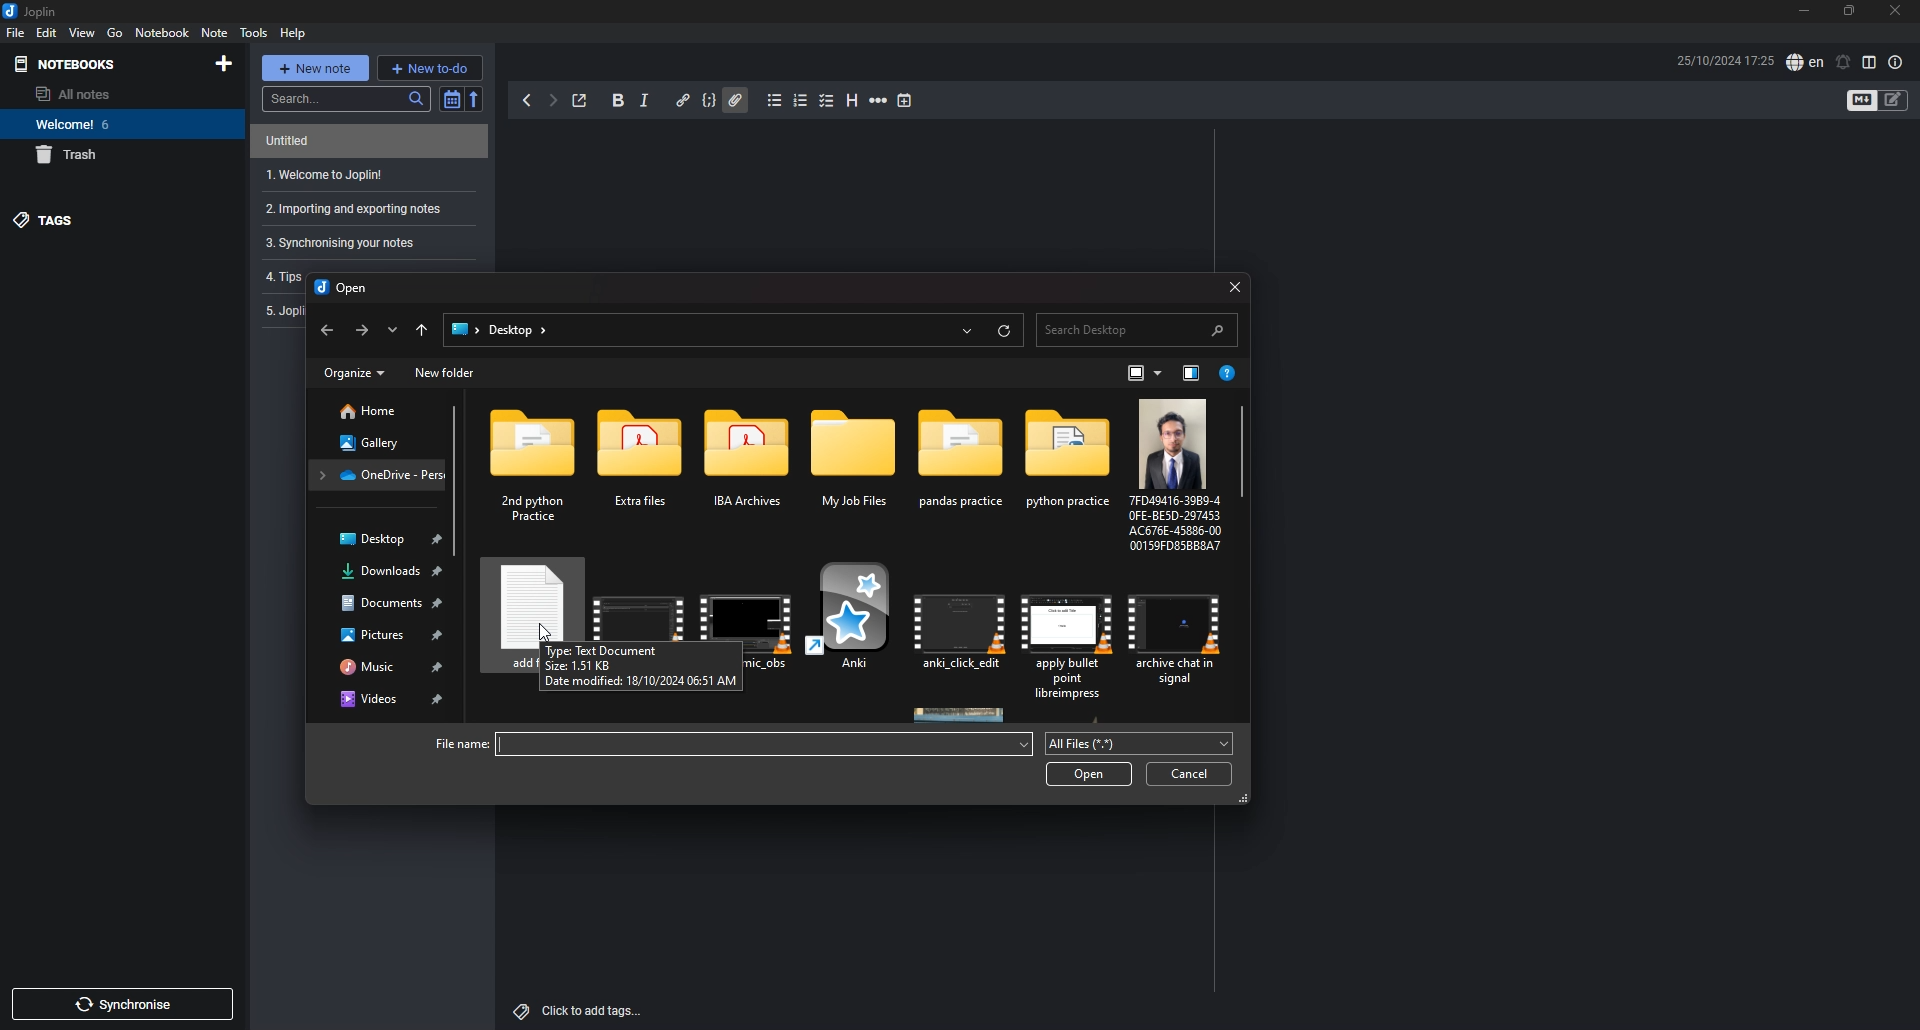 The height and width of the screenshot is (1030, 1920). I want to click on go, so click(116, 32).